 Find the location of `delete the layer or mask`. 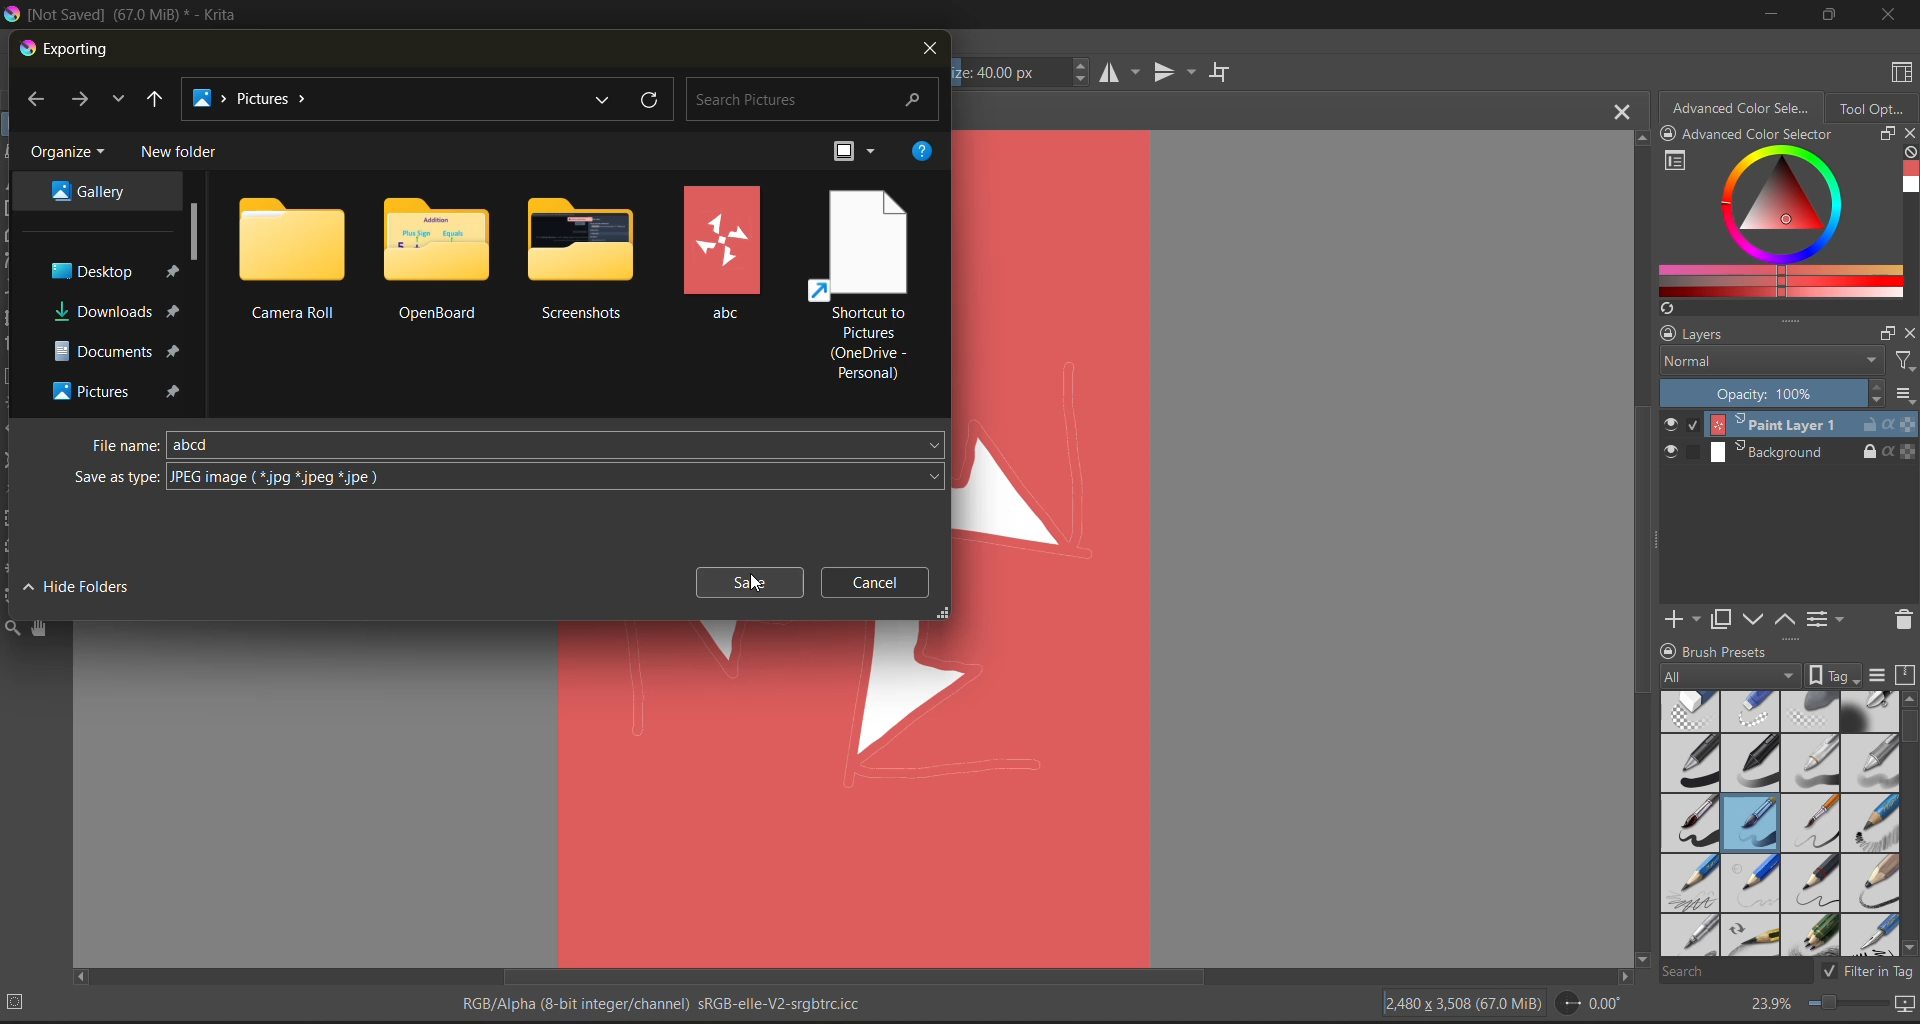

delete the layer or mask is located at coordinates (1897, 623).